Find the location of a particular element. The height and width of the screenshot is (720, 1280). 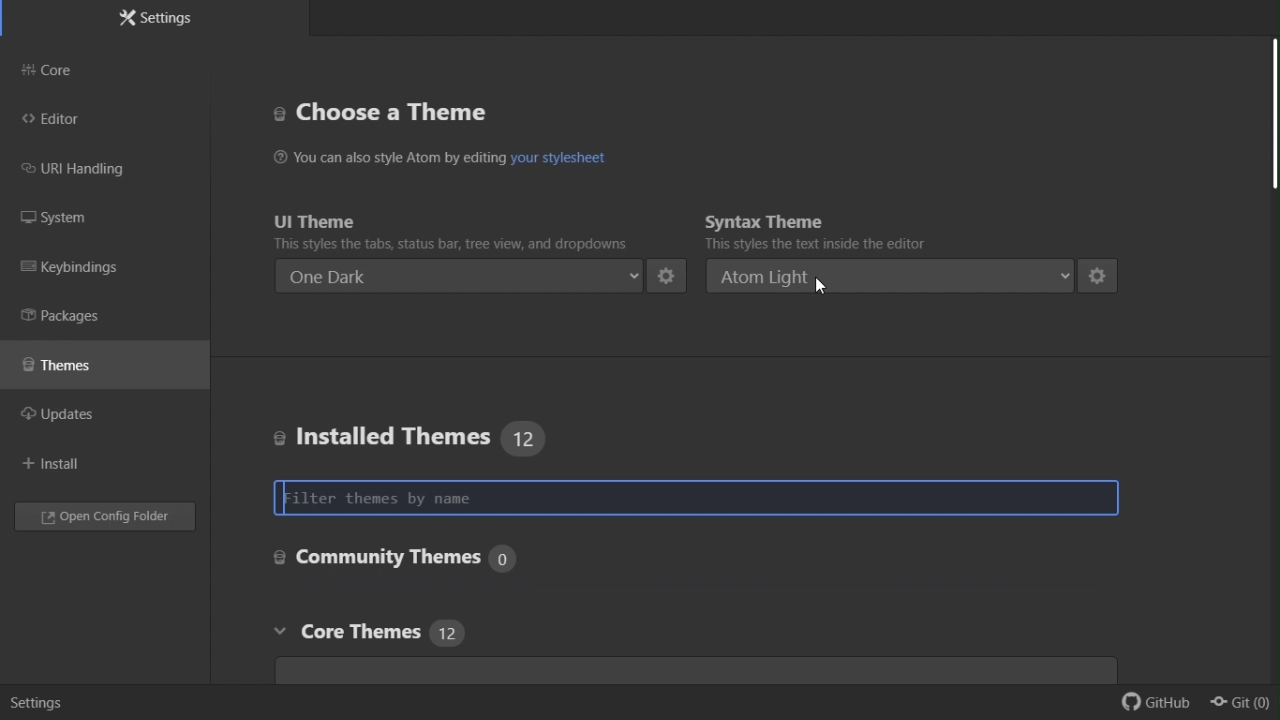

System is located at coordinates (75, 222).